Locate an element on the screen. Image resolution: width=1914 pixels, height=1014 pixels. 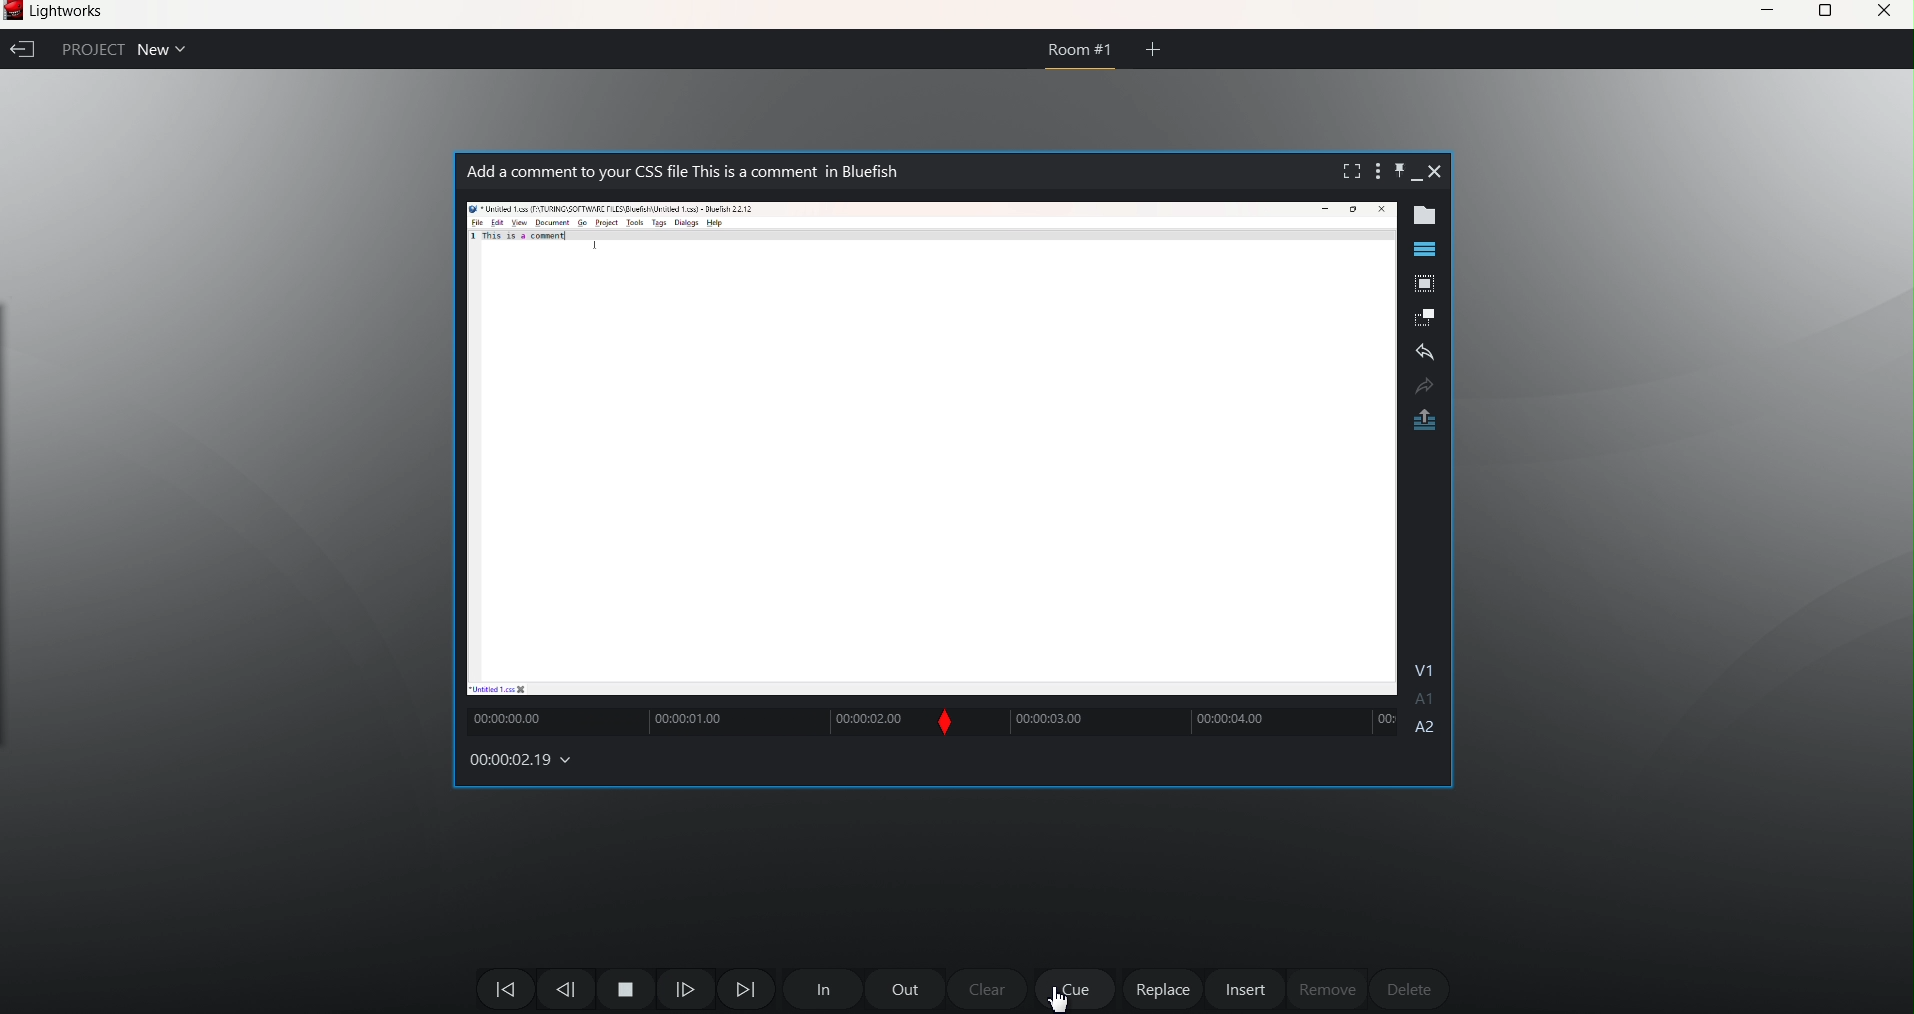
pin clip is located at coordinates (1397, 169).